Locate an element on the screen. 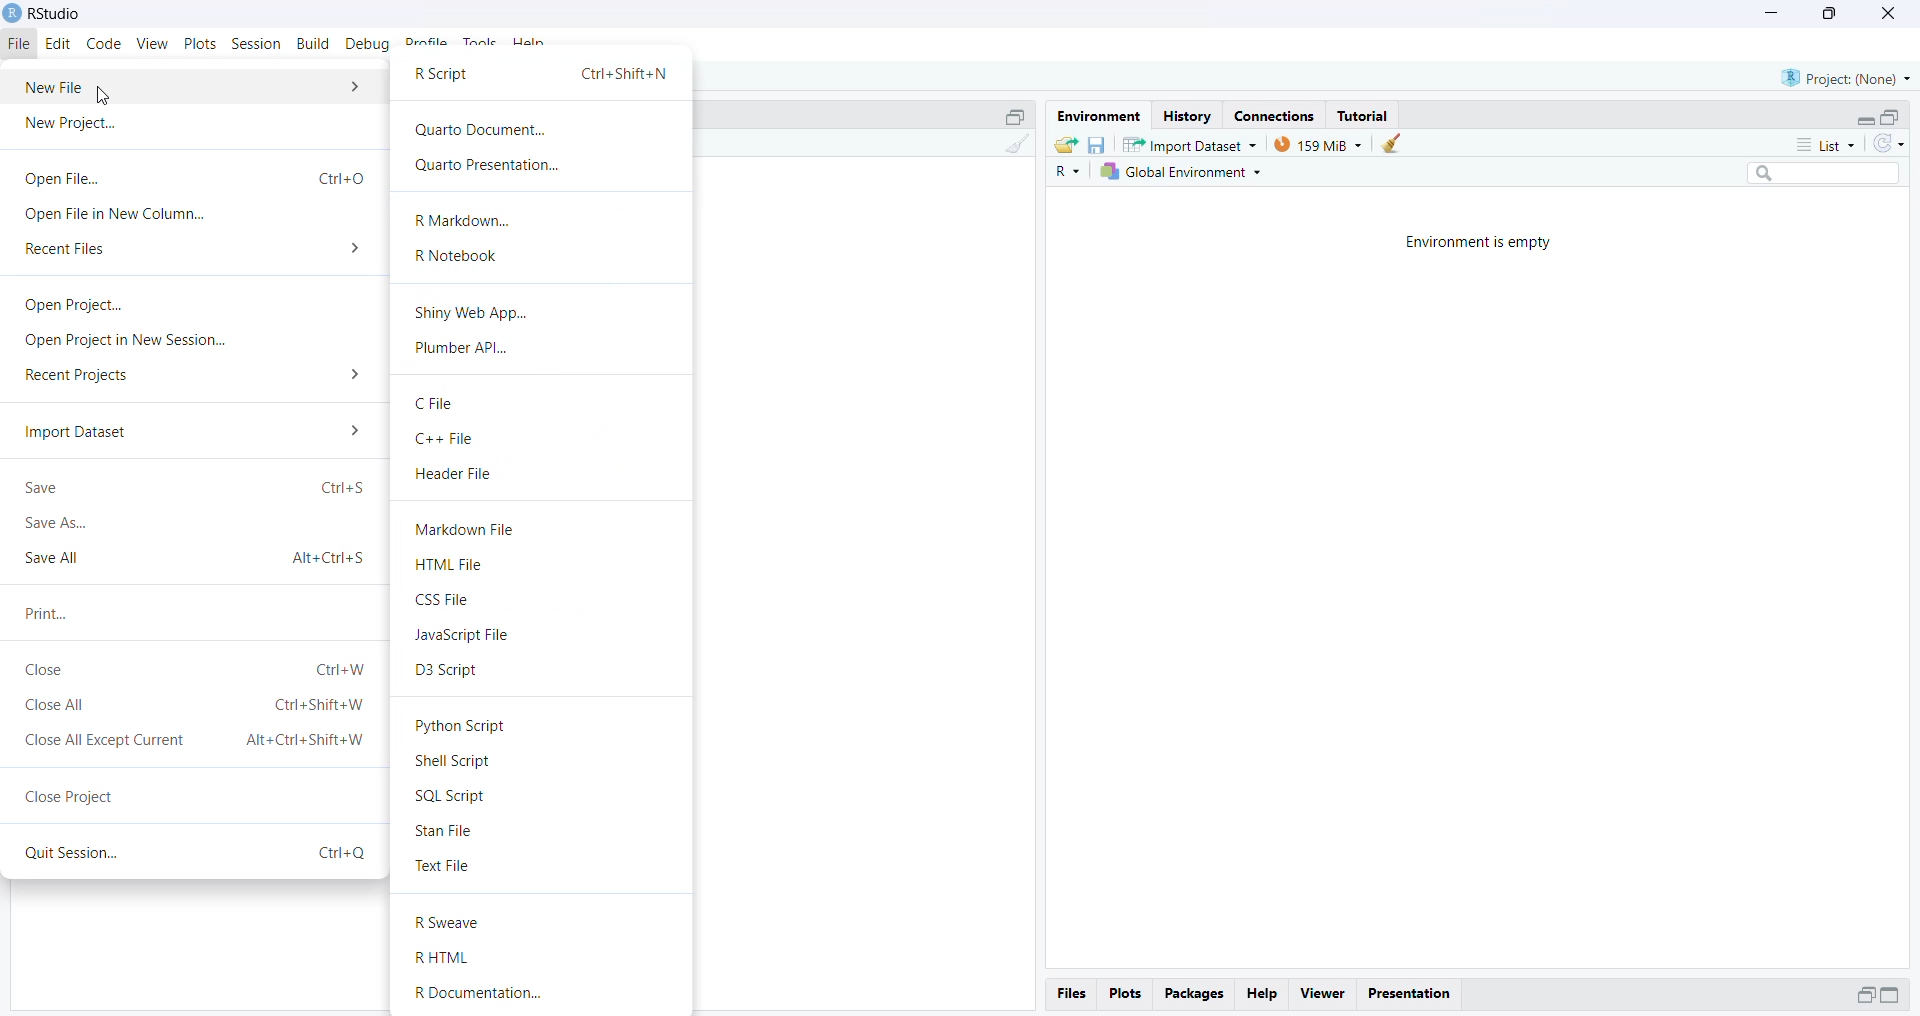 The height and width of the screenshot is (1016, 1920). plots is located at coordinates (1124, 994).